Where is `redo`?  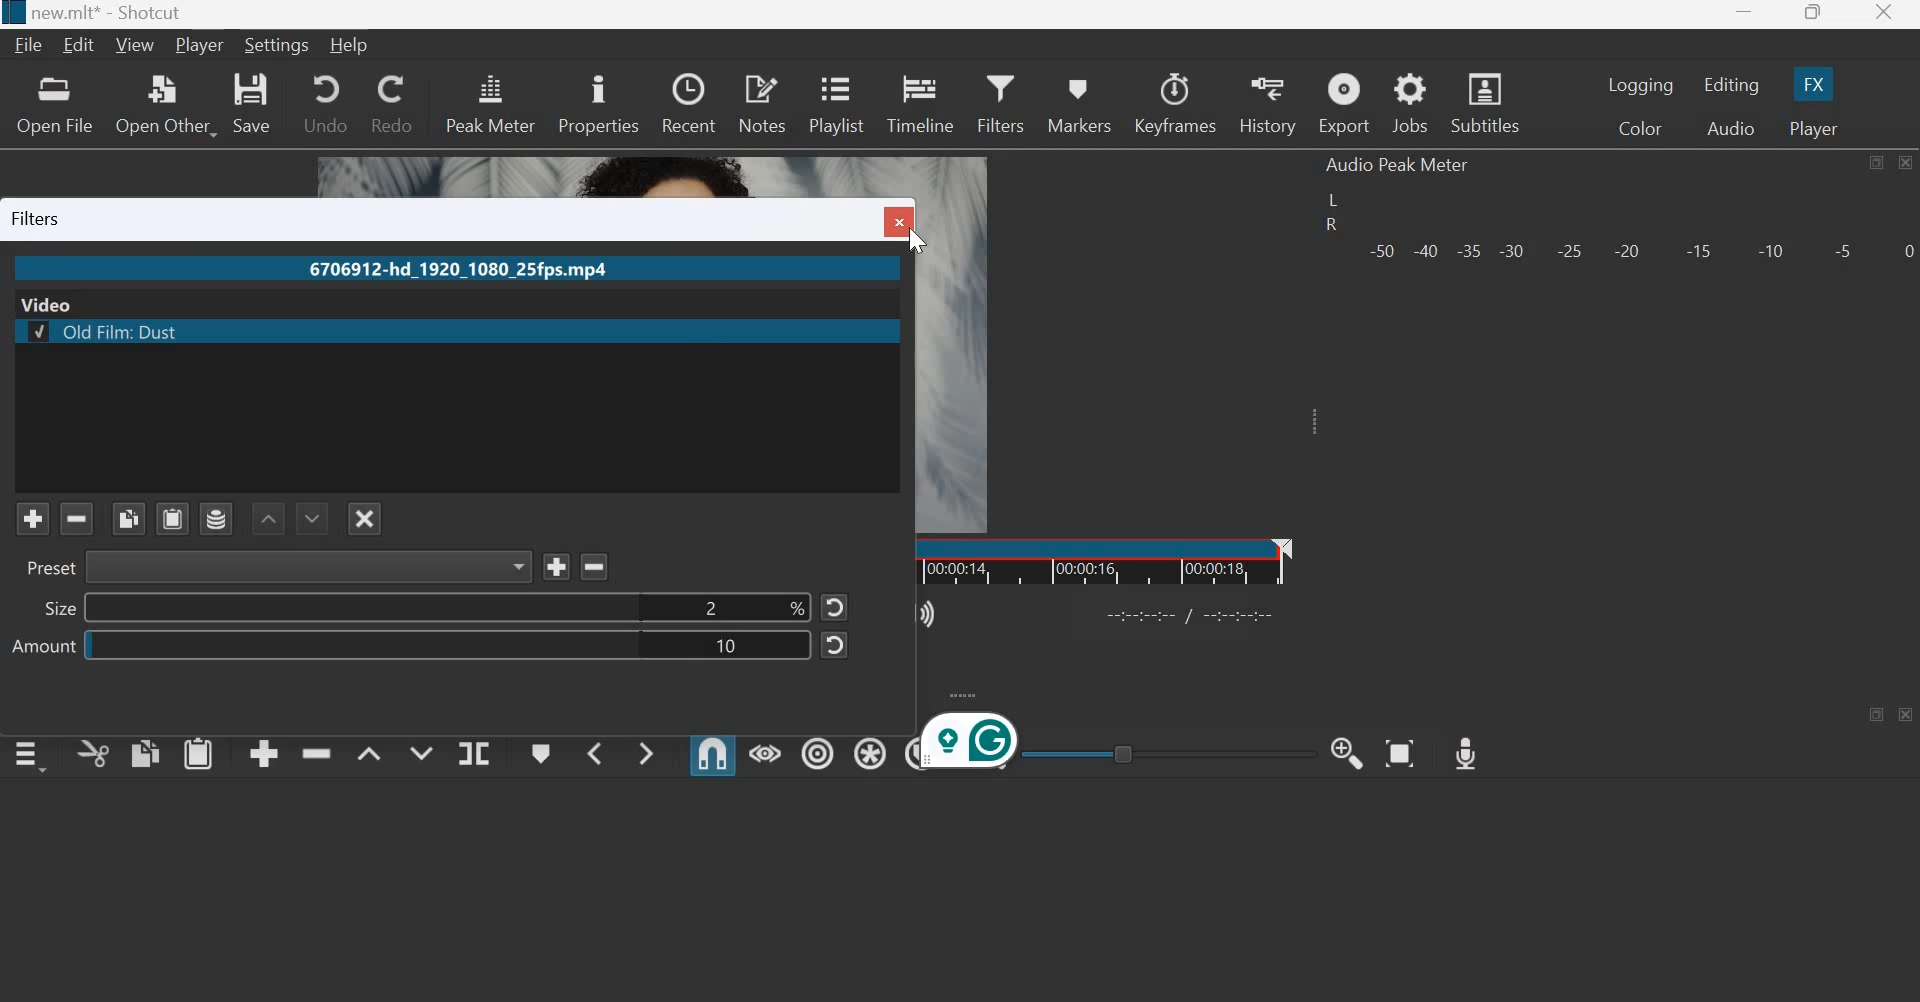
redo is located at coordinates (390, 102).